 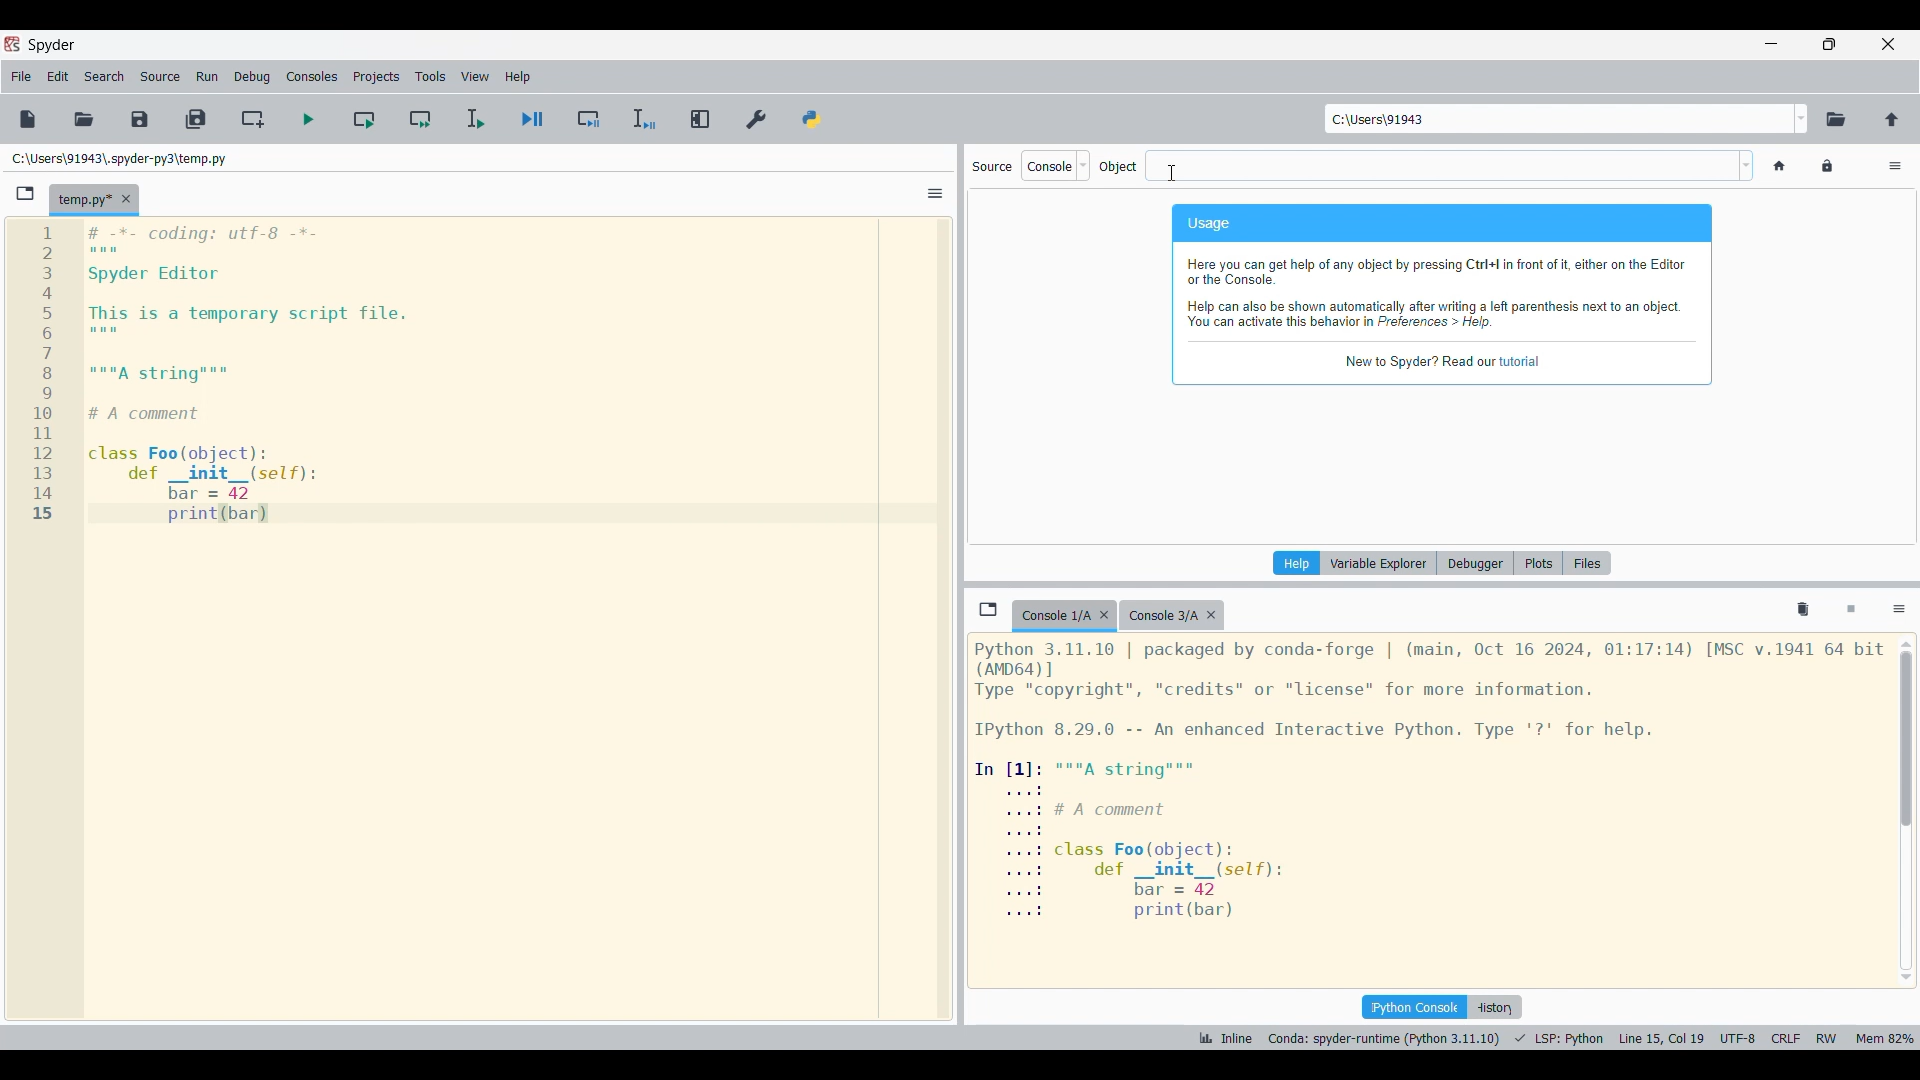 I want to click on Show in smaller tab, so click(x=1829, y=44).